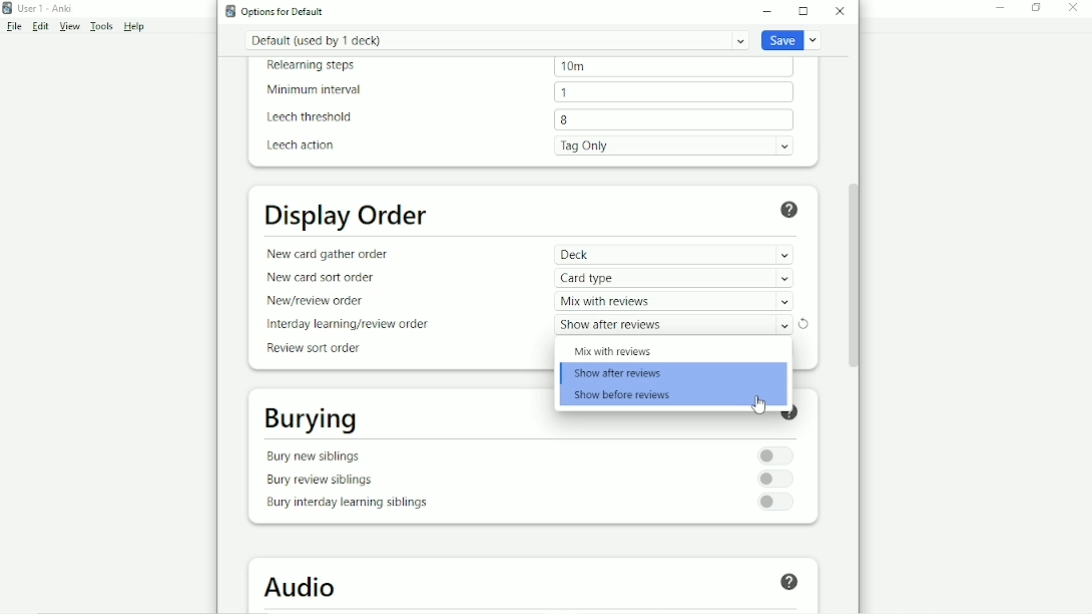 This screenshot has height=614, width=1092. What do you see at coordinates (302, 146) in the screenshot?
I see `Leech action` at bounding box center [302, 146].